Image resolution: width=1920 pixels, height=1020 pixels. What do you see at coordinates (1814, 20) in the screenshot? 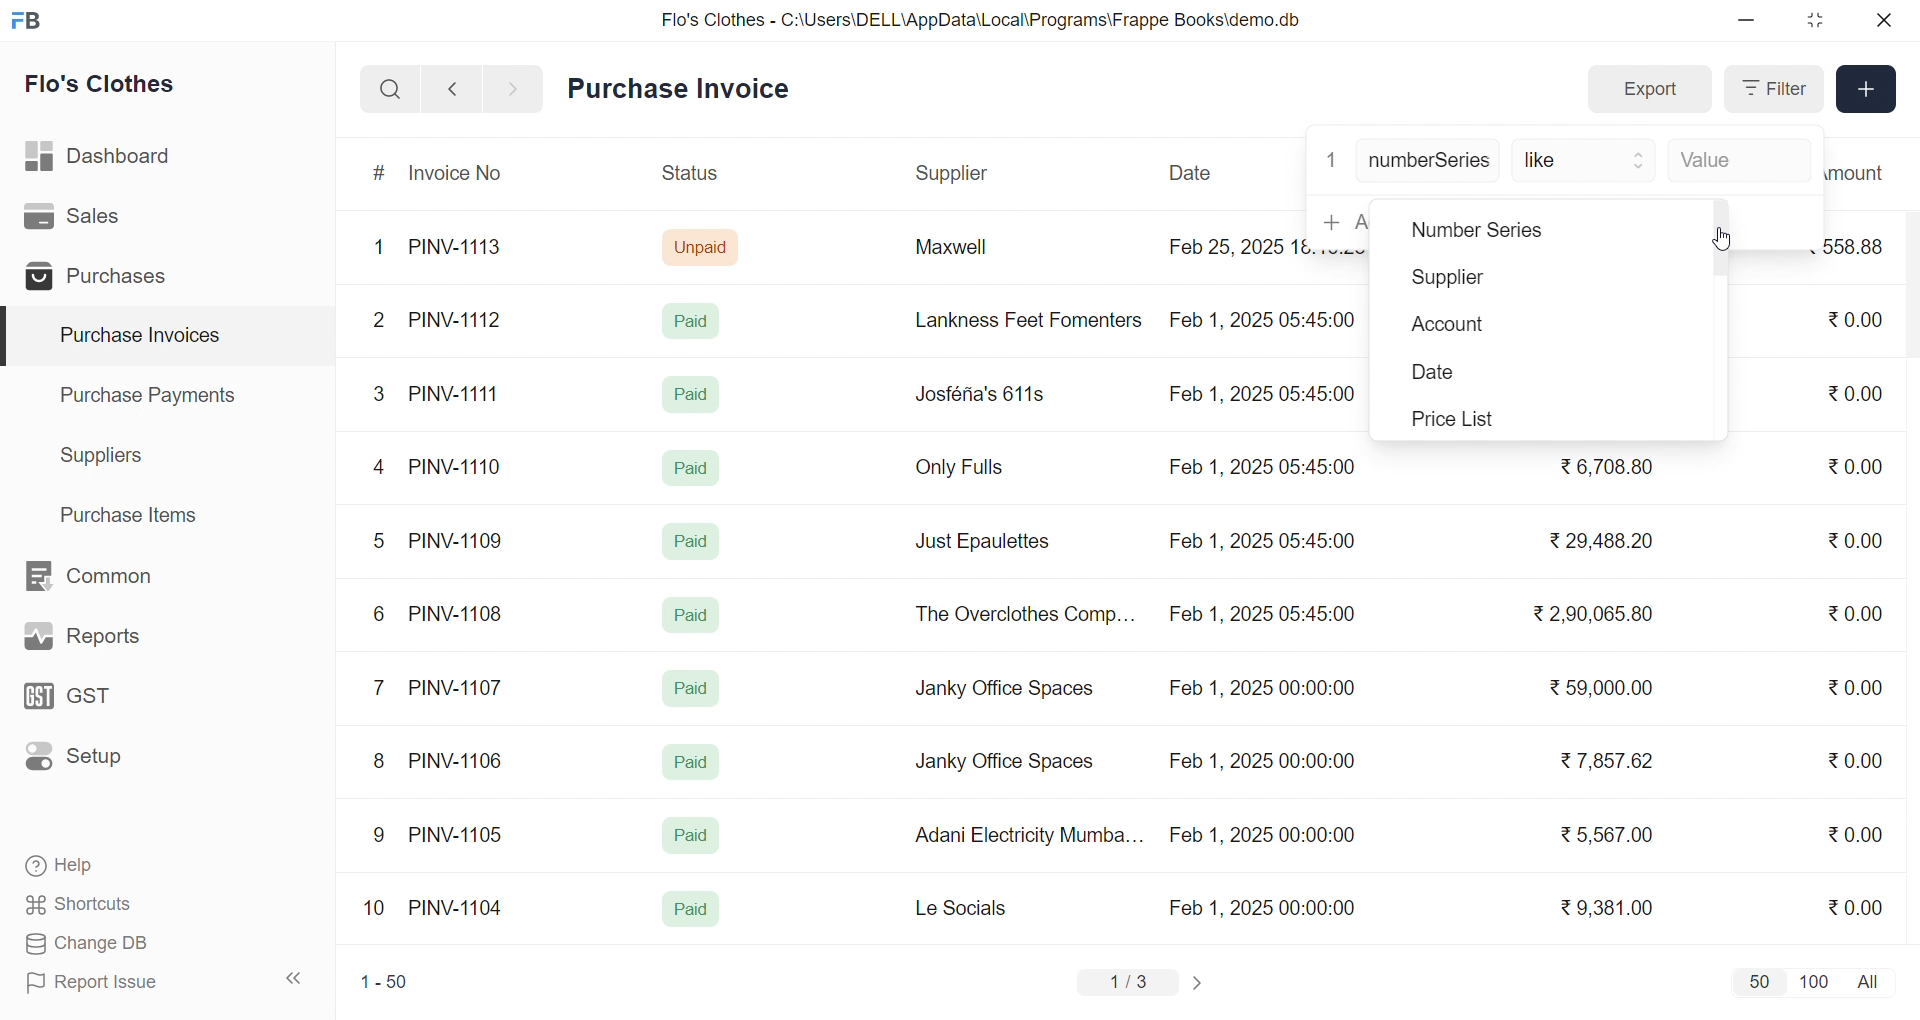
I see `resize` at bounding box center [1814, 20].